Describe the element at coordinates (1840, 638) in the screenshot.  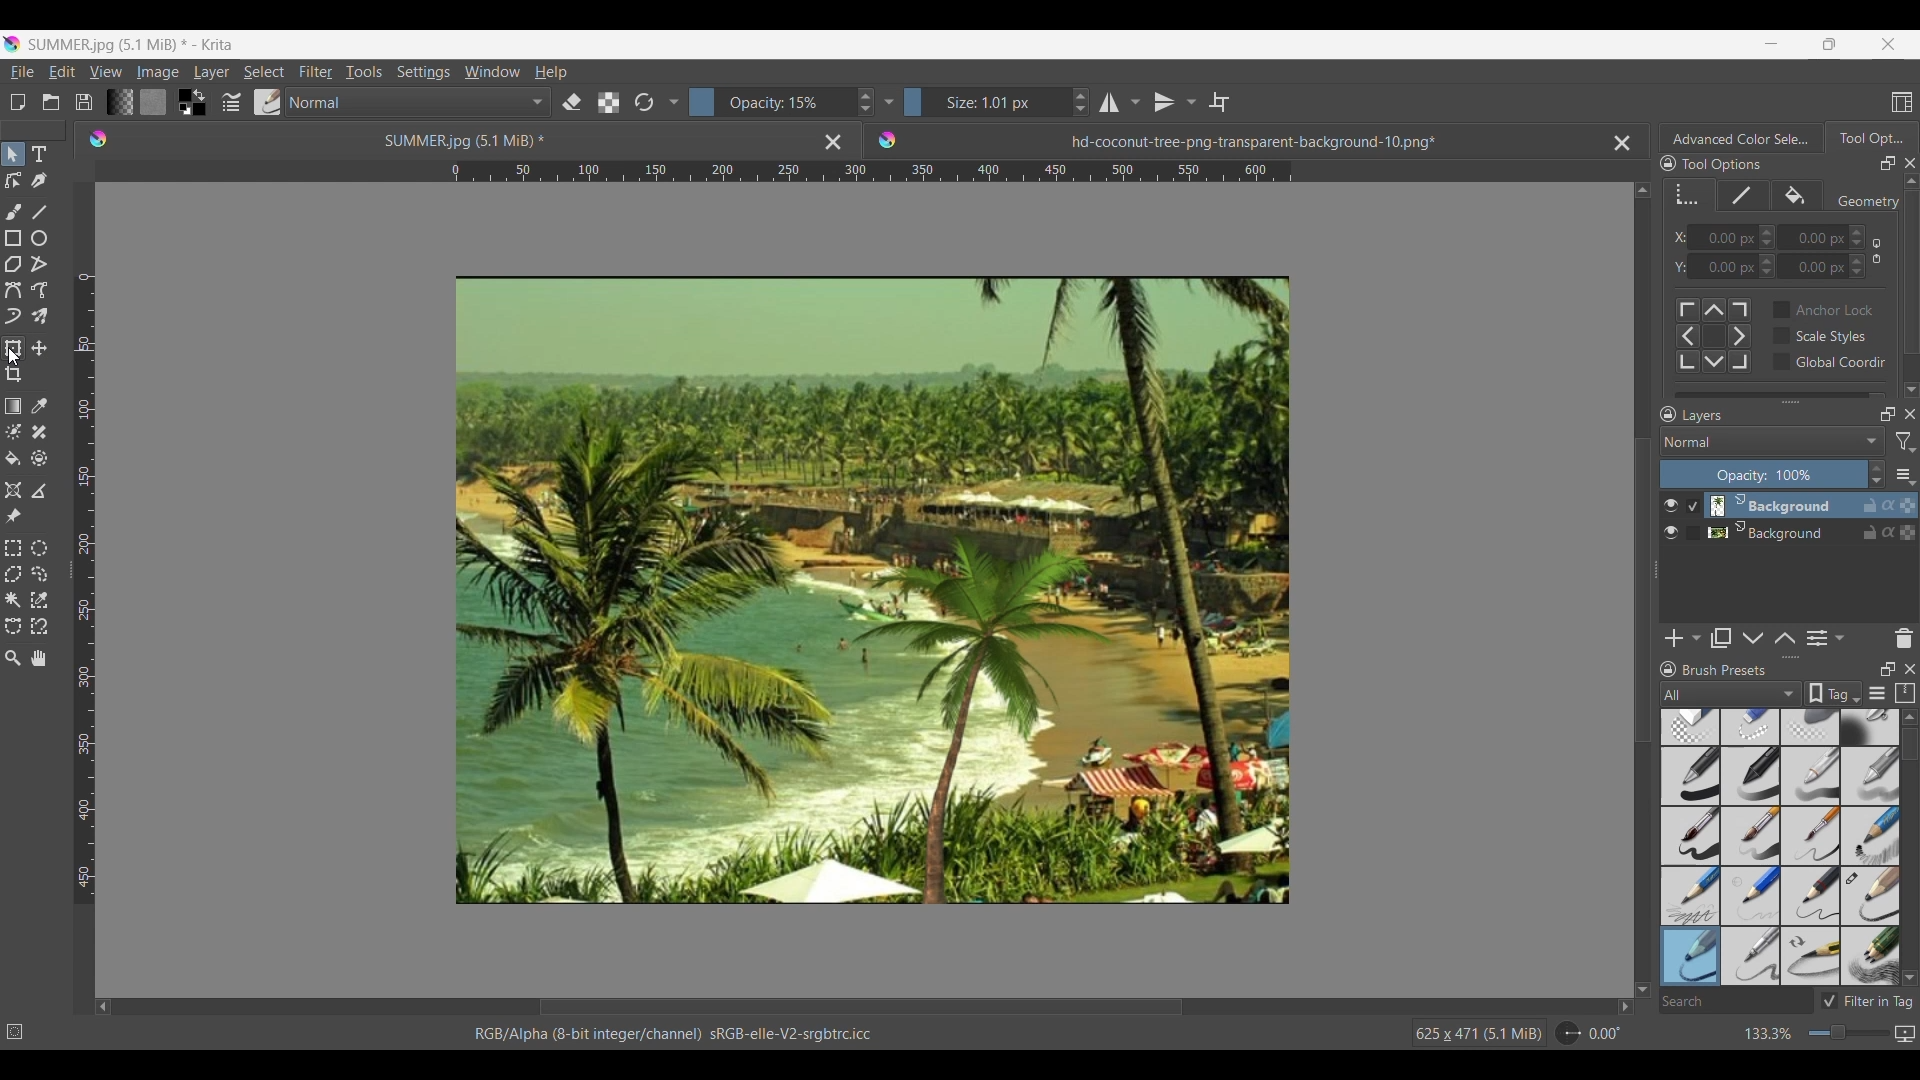
I see `Edit layer property options` at that location.